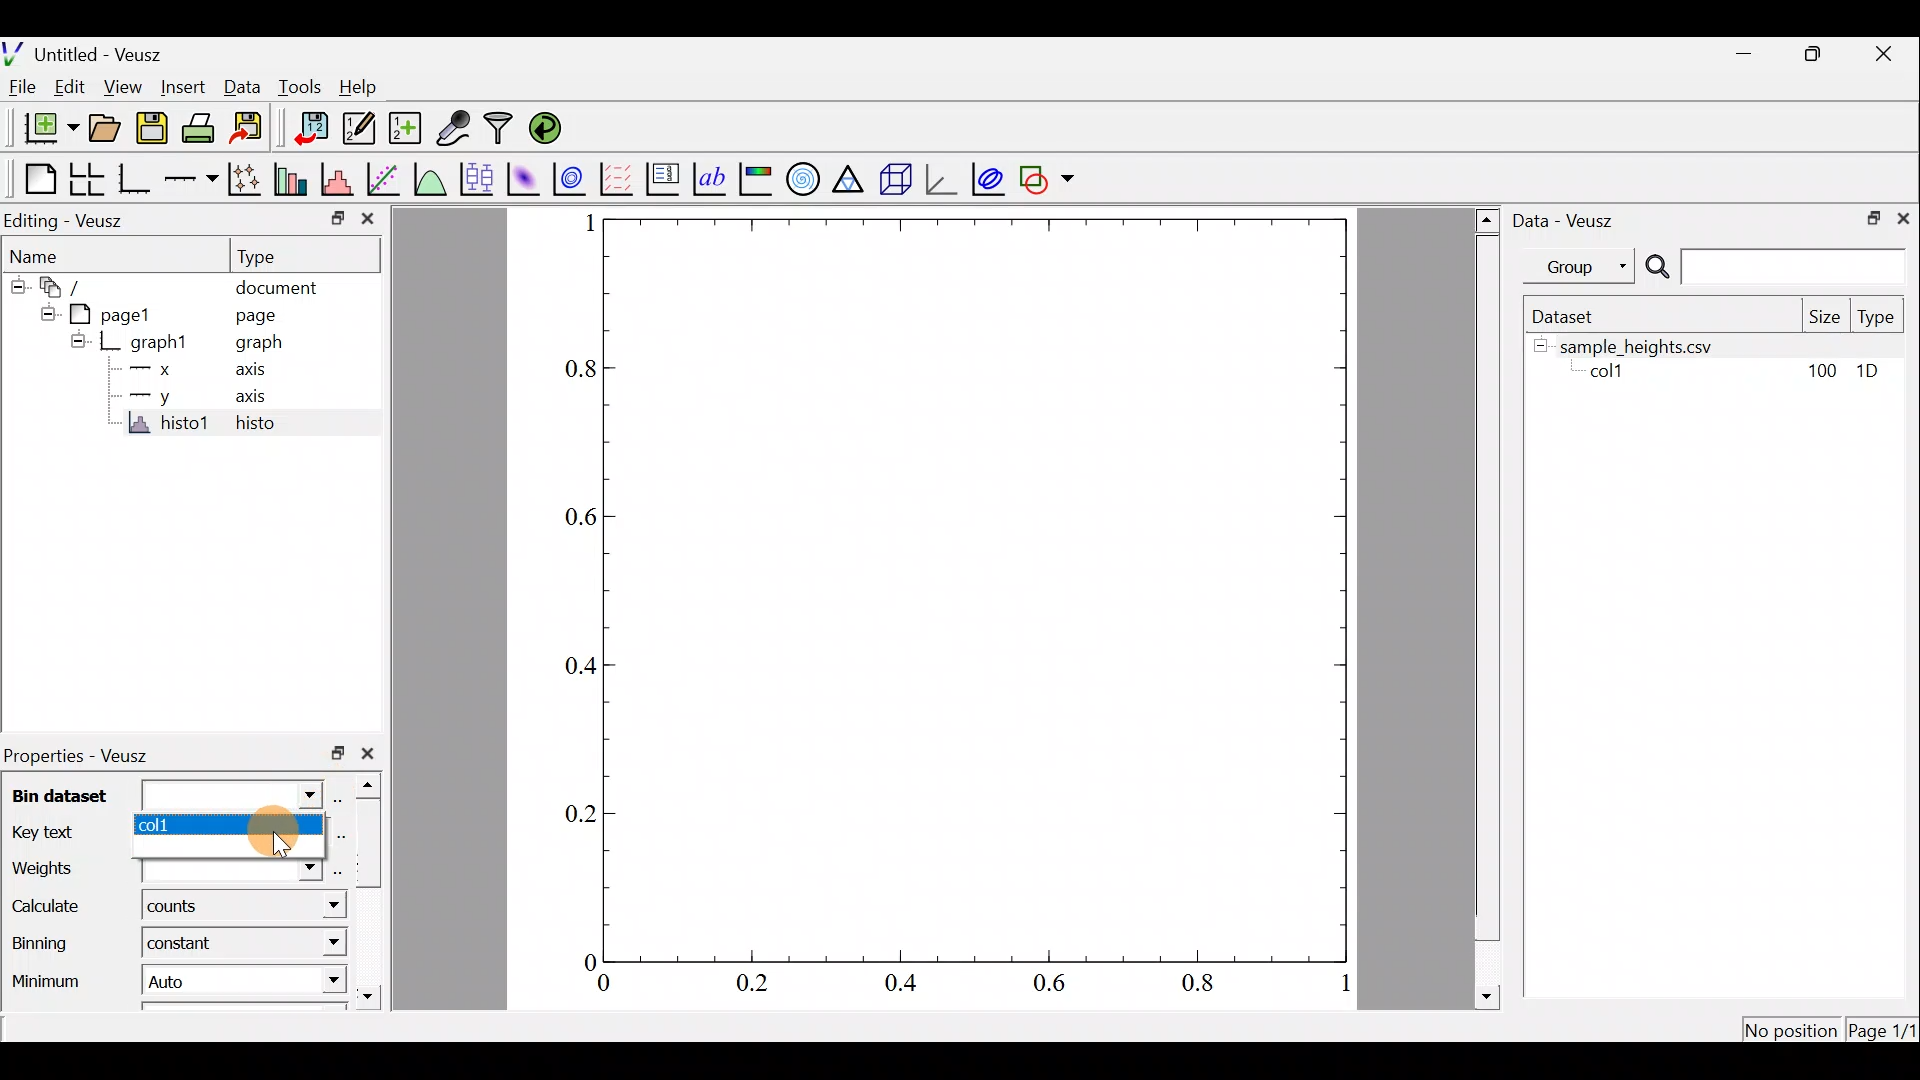  I want to click on plot a 2d dataset as an image, so click(523, 177).